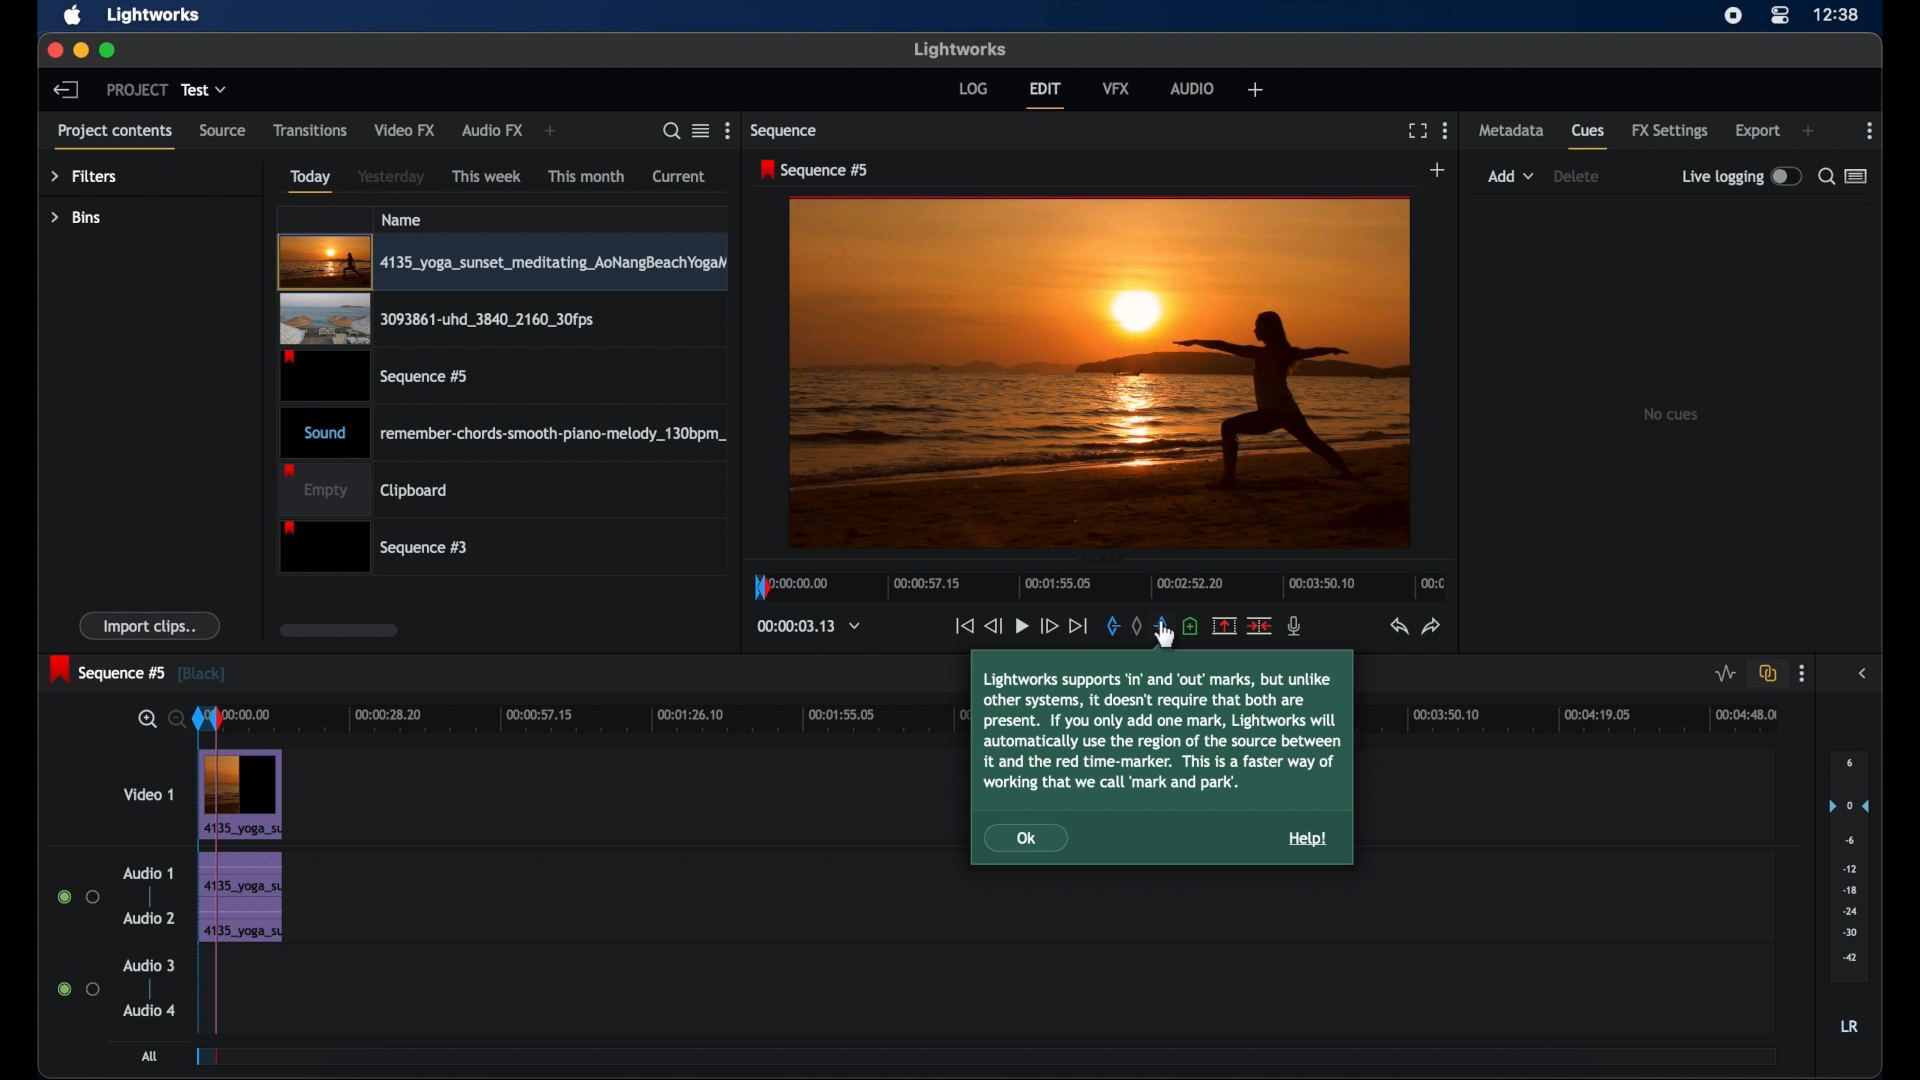 This screenshot has height=1080, width=1920. I want to click on more options, so click(1871, 130).